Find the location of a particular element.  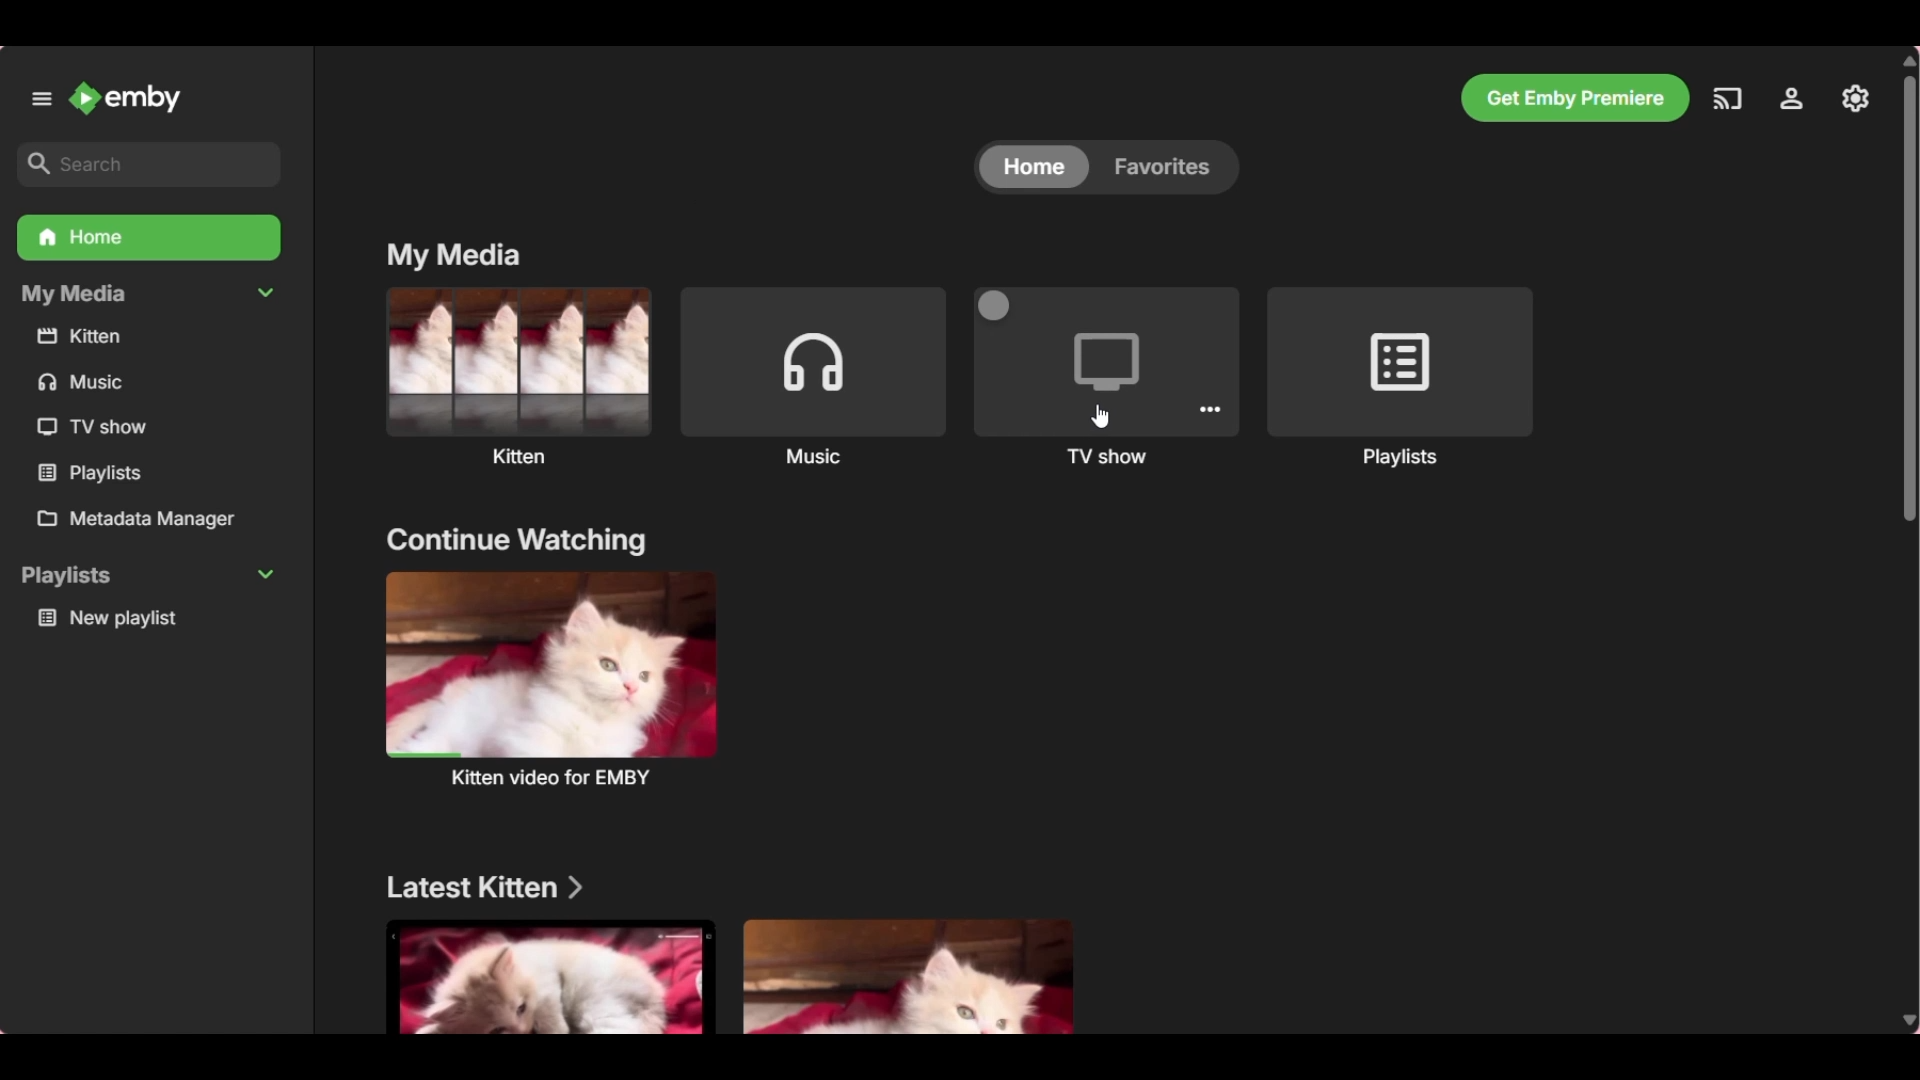

Preview and title of media under above title is located at coordinates (552, 663).